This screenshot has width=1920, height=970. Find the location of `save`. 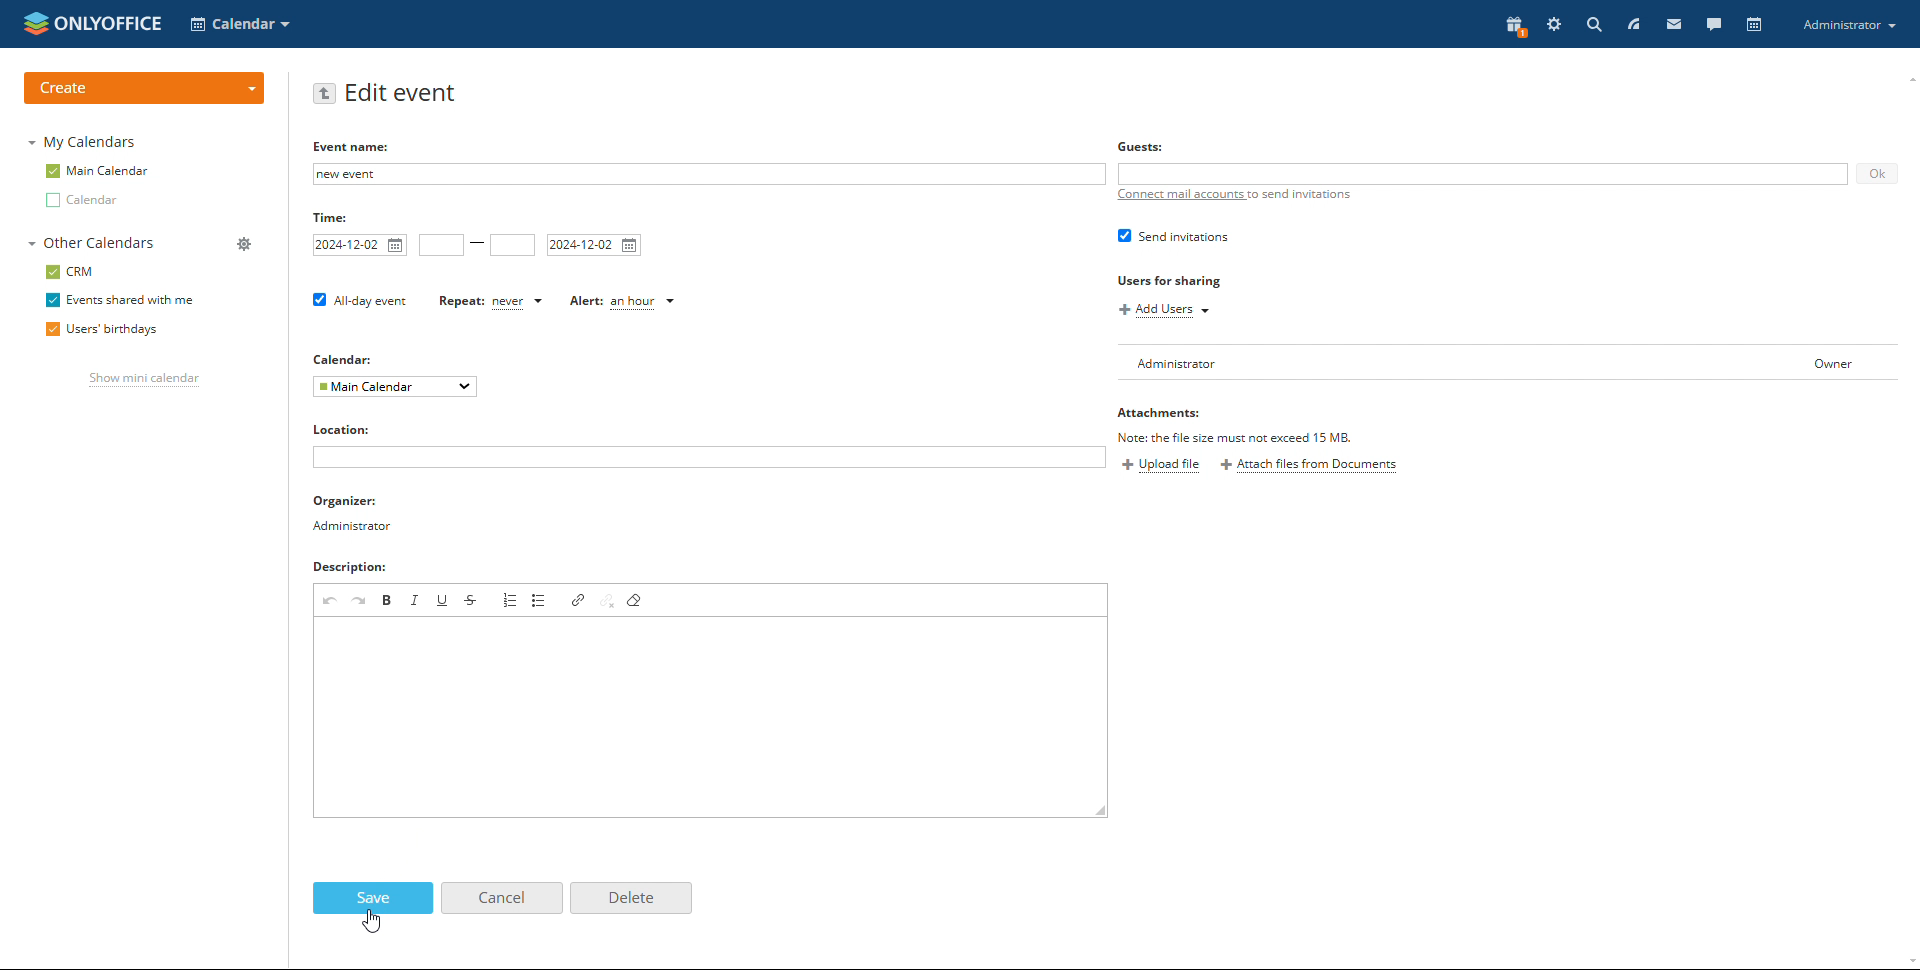

save is located at coordinates (372, 898).